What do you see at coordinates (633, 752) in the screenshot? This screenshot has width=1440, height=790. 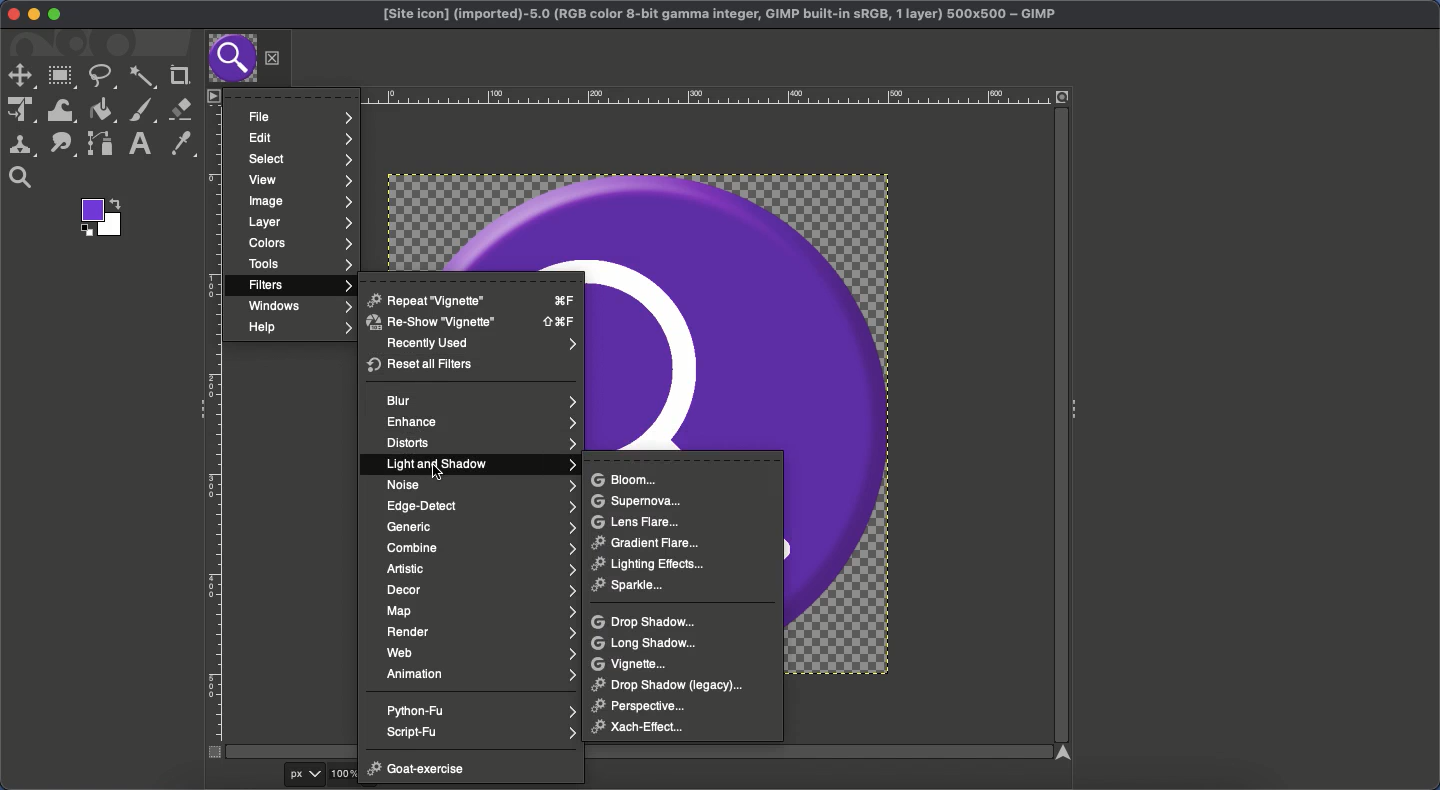 I see `Scroll` at bounding box center [633, 752].